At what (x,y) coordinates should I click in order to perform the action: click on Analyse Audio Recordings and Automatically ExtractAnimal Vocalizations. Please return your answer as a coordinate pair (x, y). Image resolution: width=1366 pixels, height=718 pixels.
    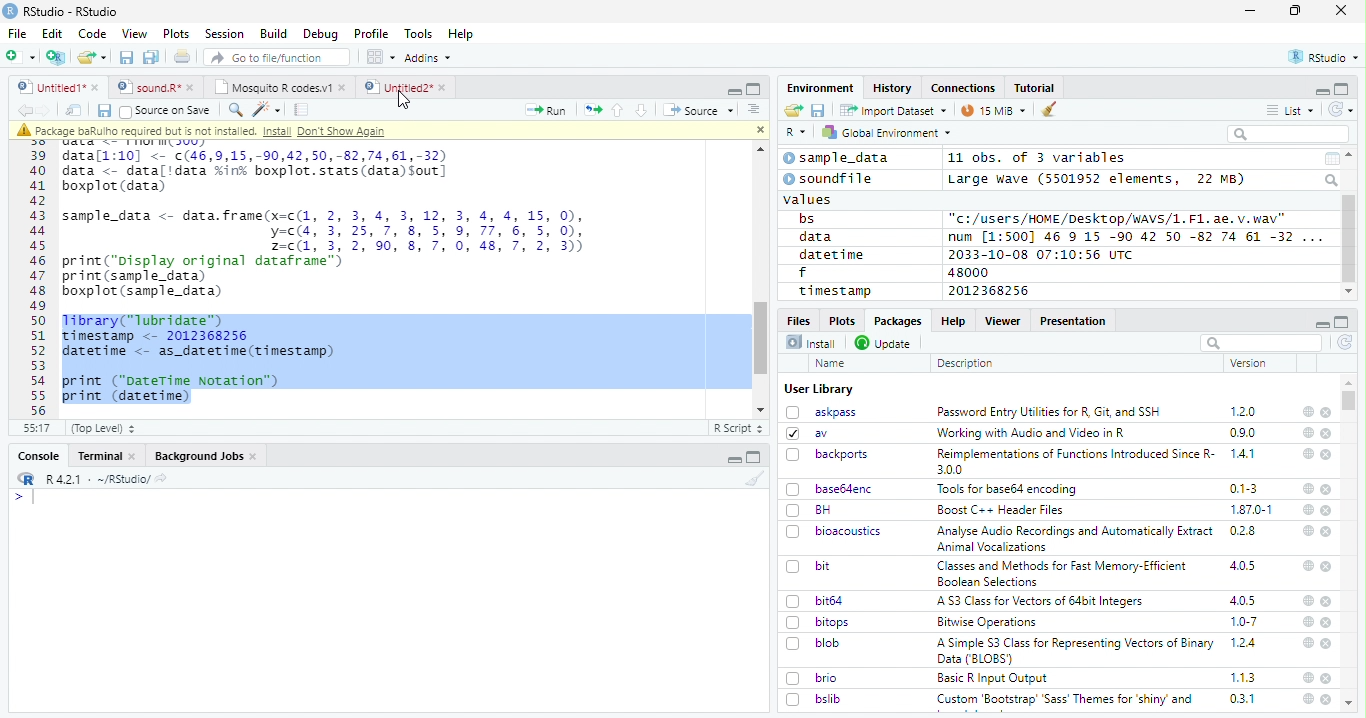
    Looking at the image, I should click on (1071, 538).